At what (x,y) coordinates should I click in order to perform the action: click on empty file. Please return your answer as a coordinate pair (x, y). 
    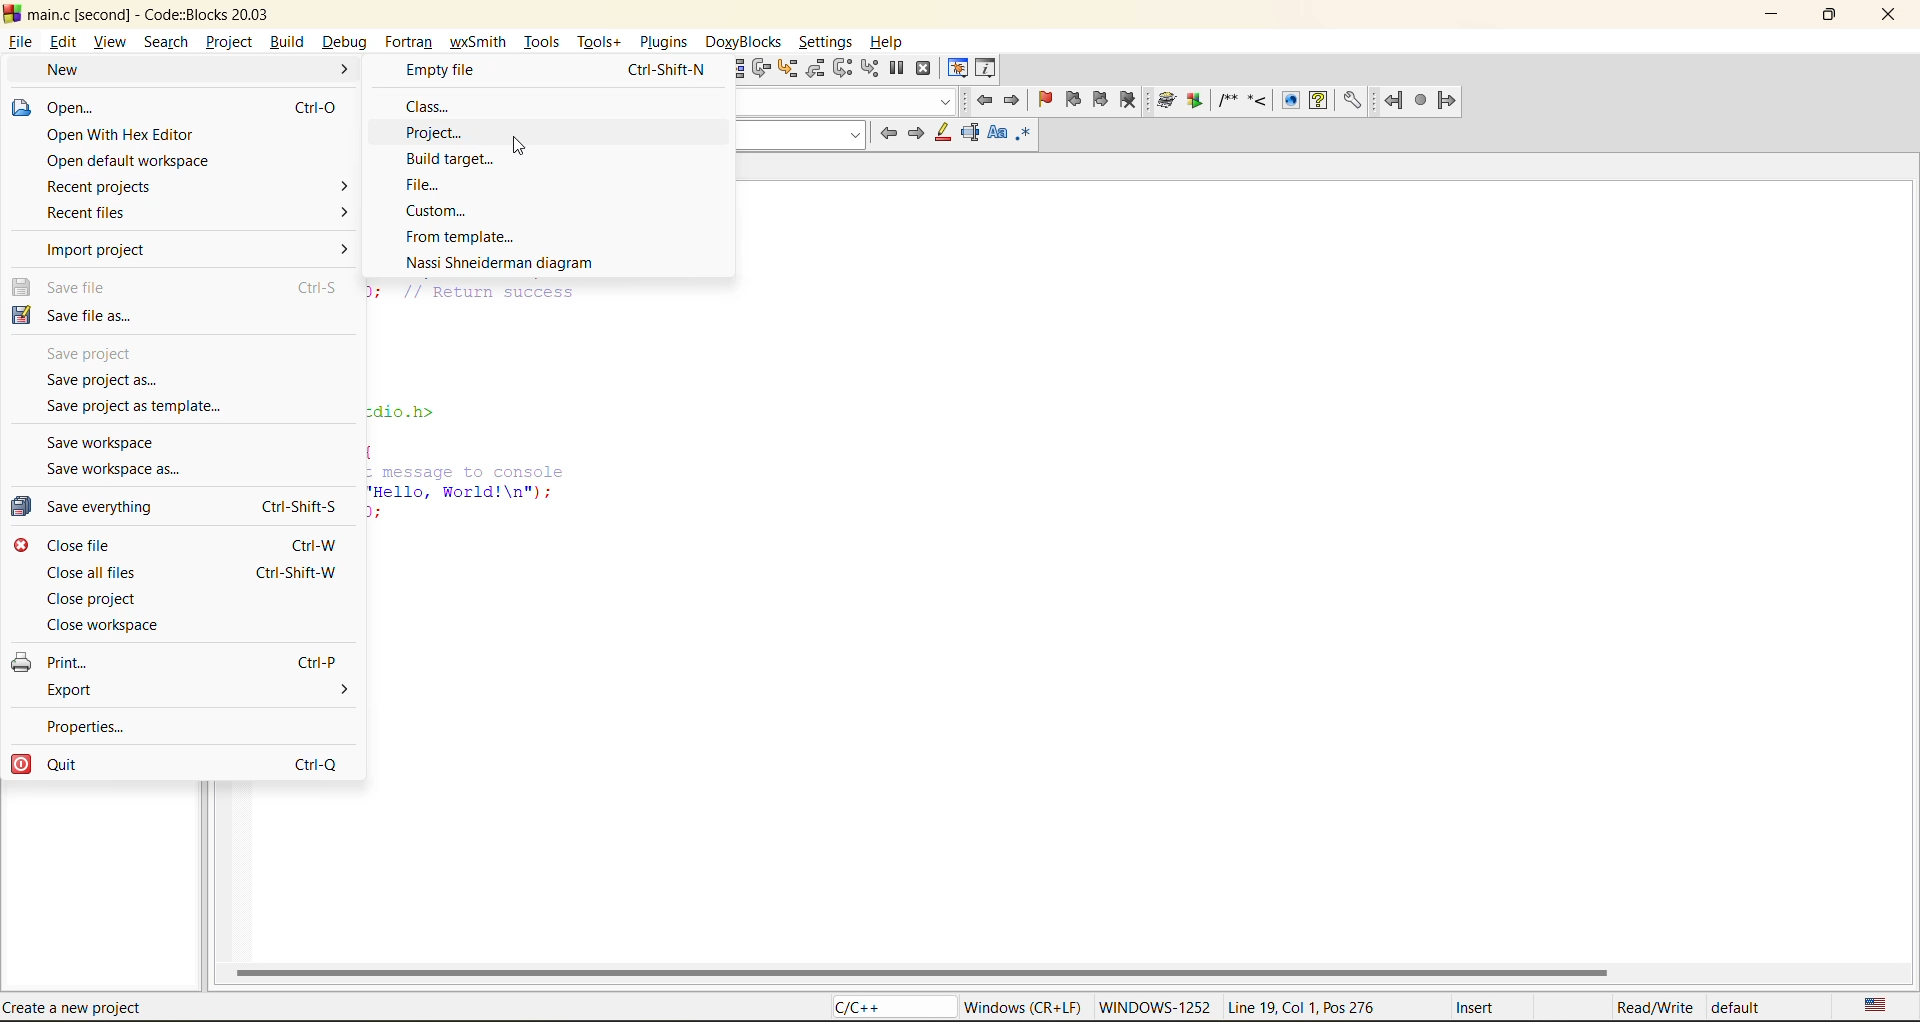
    Looking at the image, I should click on (545, 69).